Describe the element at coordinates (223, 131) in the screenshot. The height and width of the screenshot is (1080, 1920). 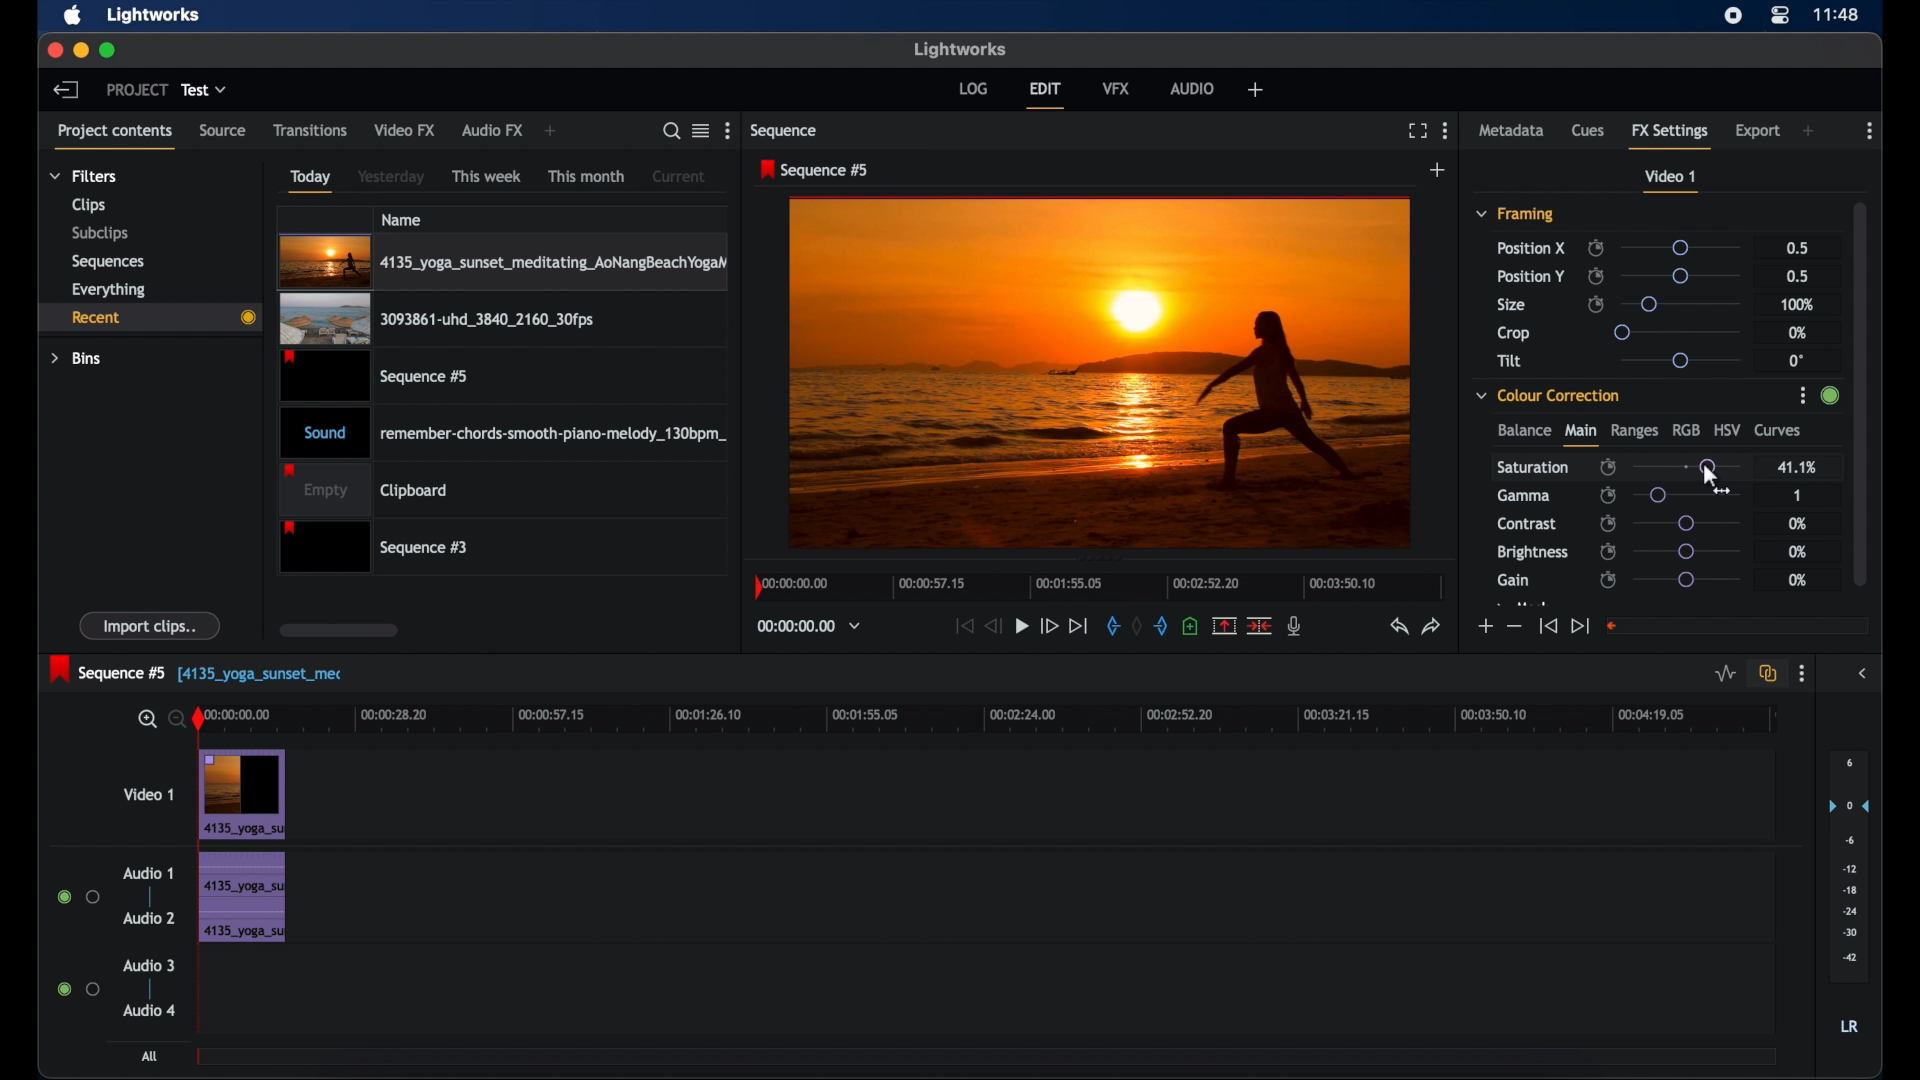
I see `source` at that location.